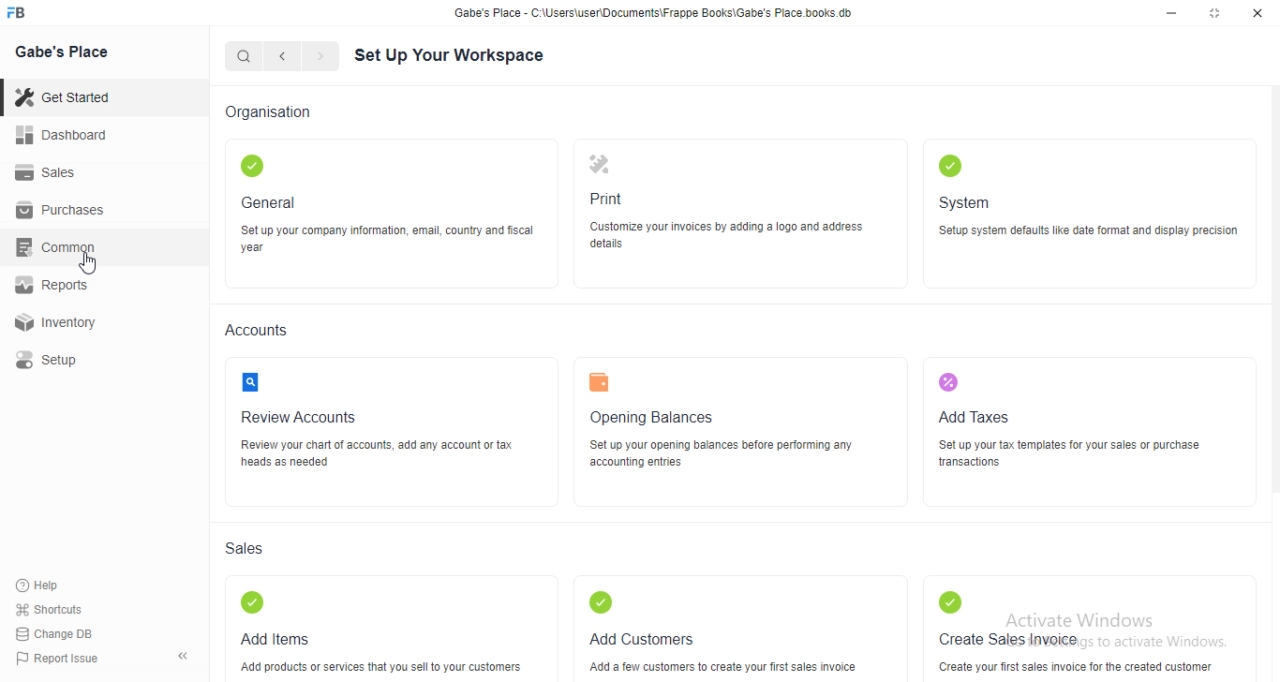 The image size is (1280, 682). Describe the element at coordinates (737, 205) in the screenshot. I see `Print Customize your invoices by adding a logo and address.detais` at that location.